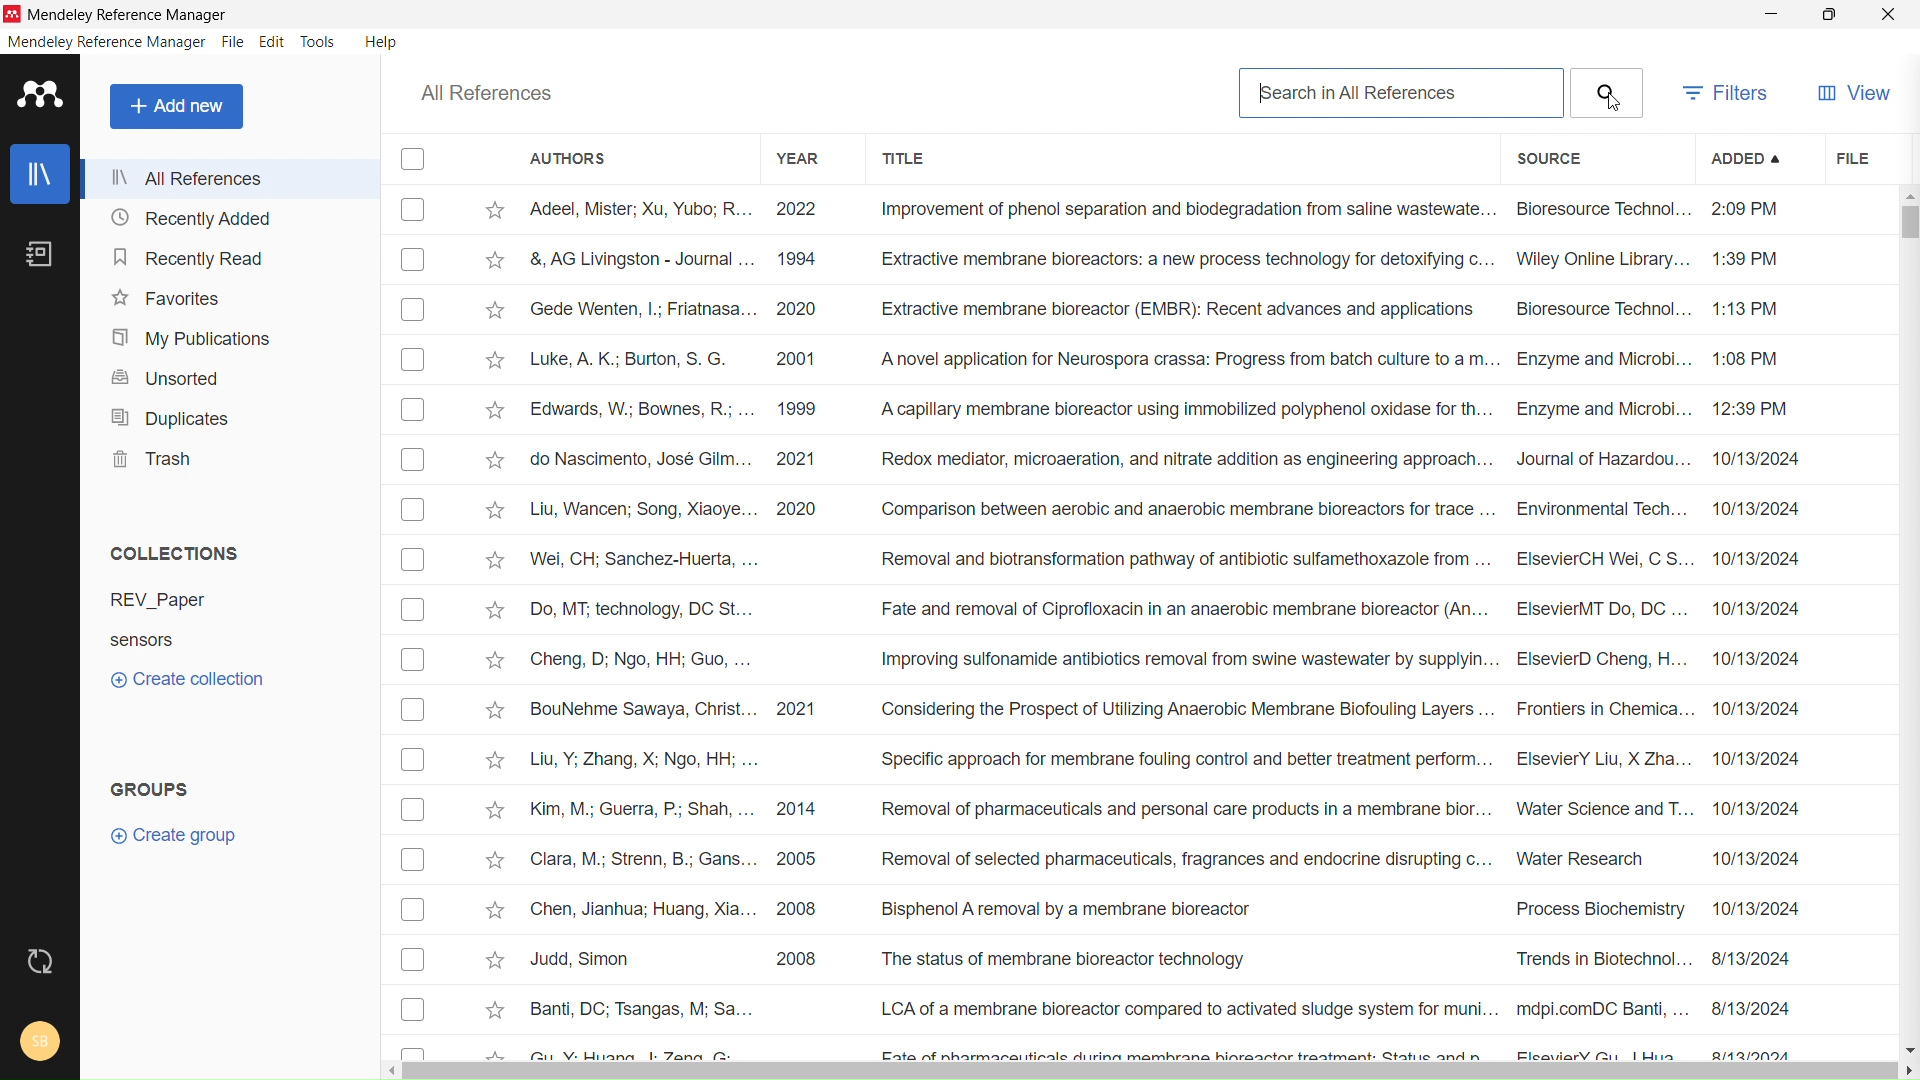 The image size is (1920, 1080). Describe the element at coordinates (492, 508) in the screenshot. I see `Add to favorites` at that location.